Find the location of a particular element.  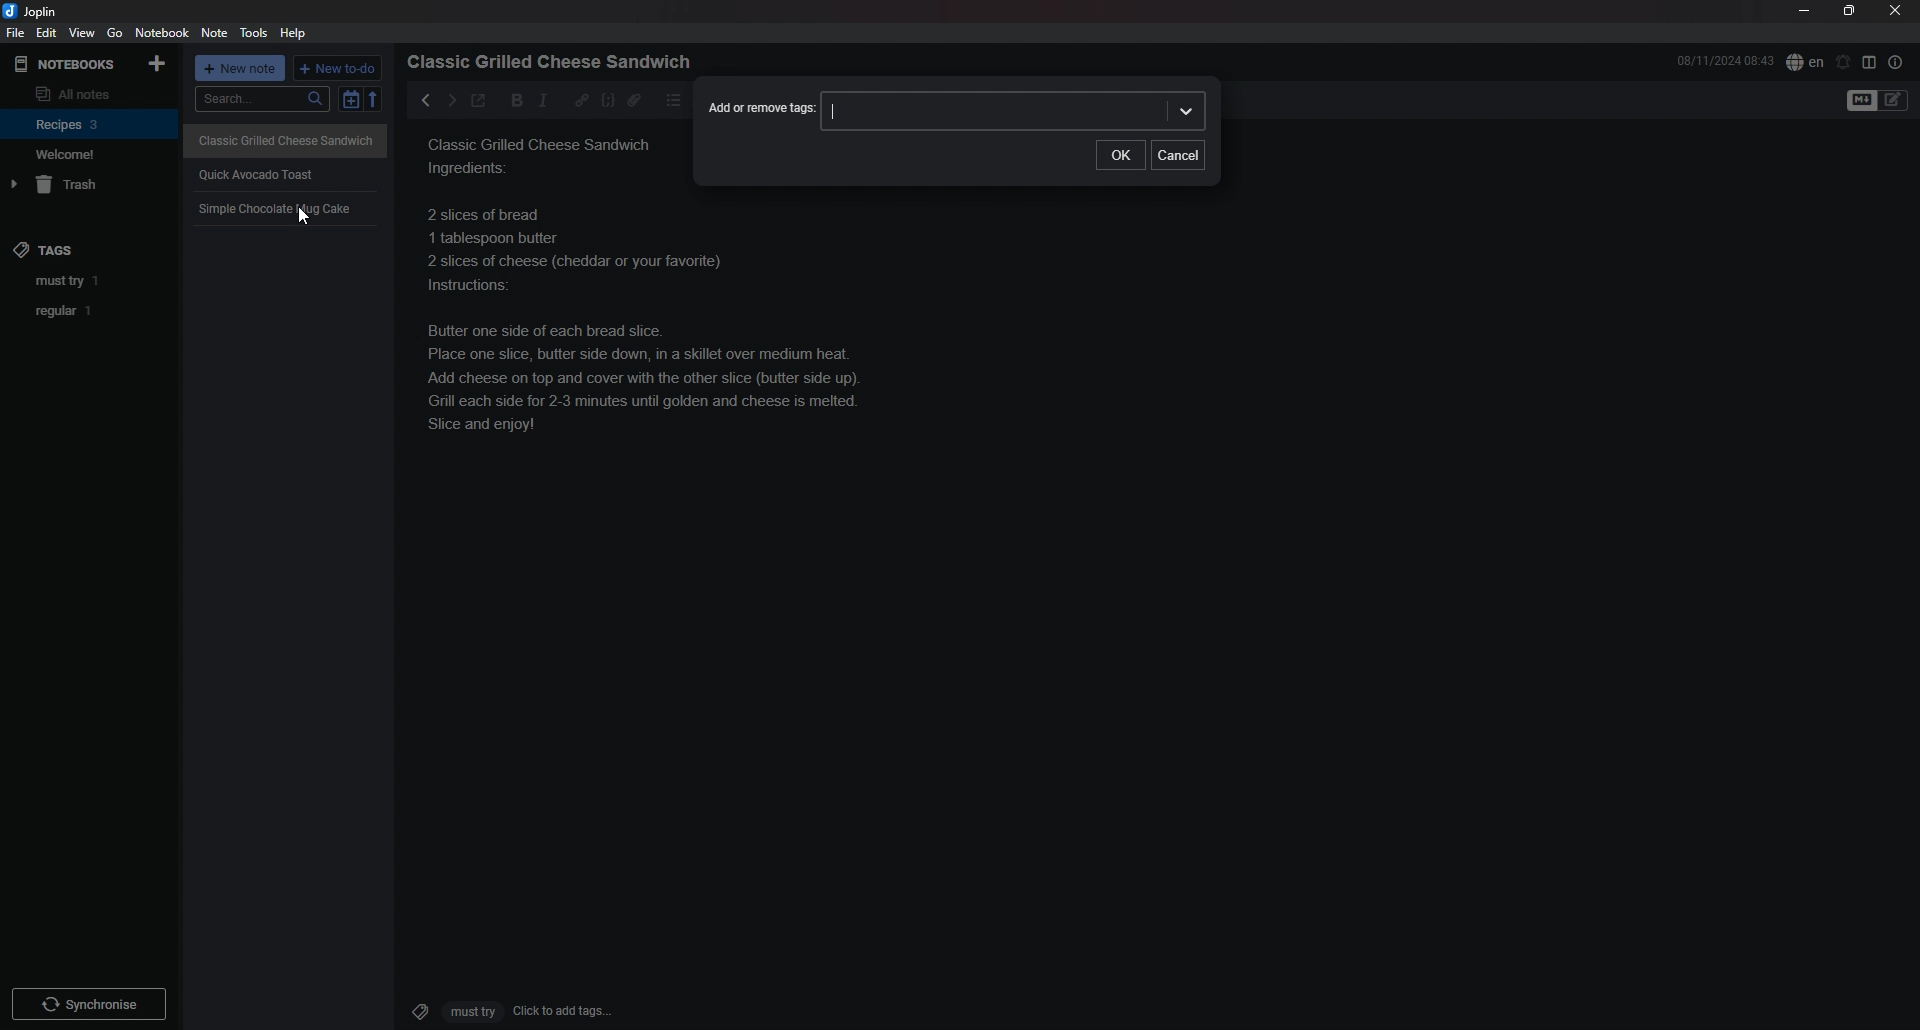

tools is located at coordinates (256, 33).